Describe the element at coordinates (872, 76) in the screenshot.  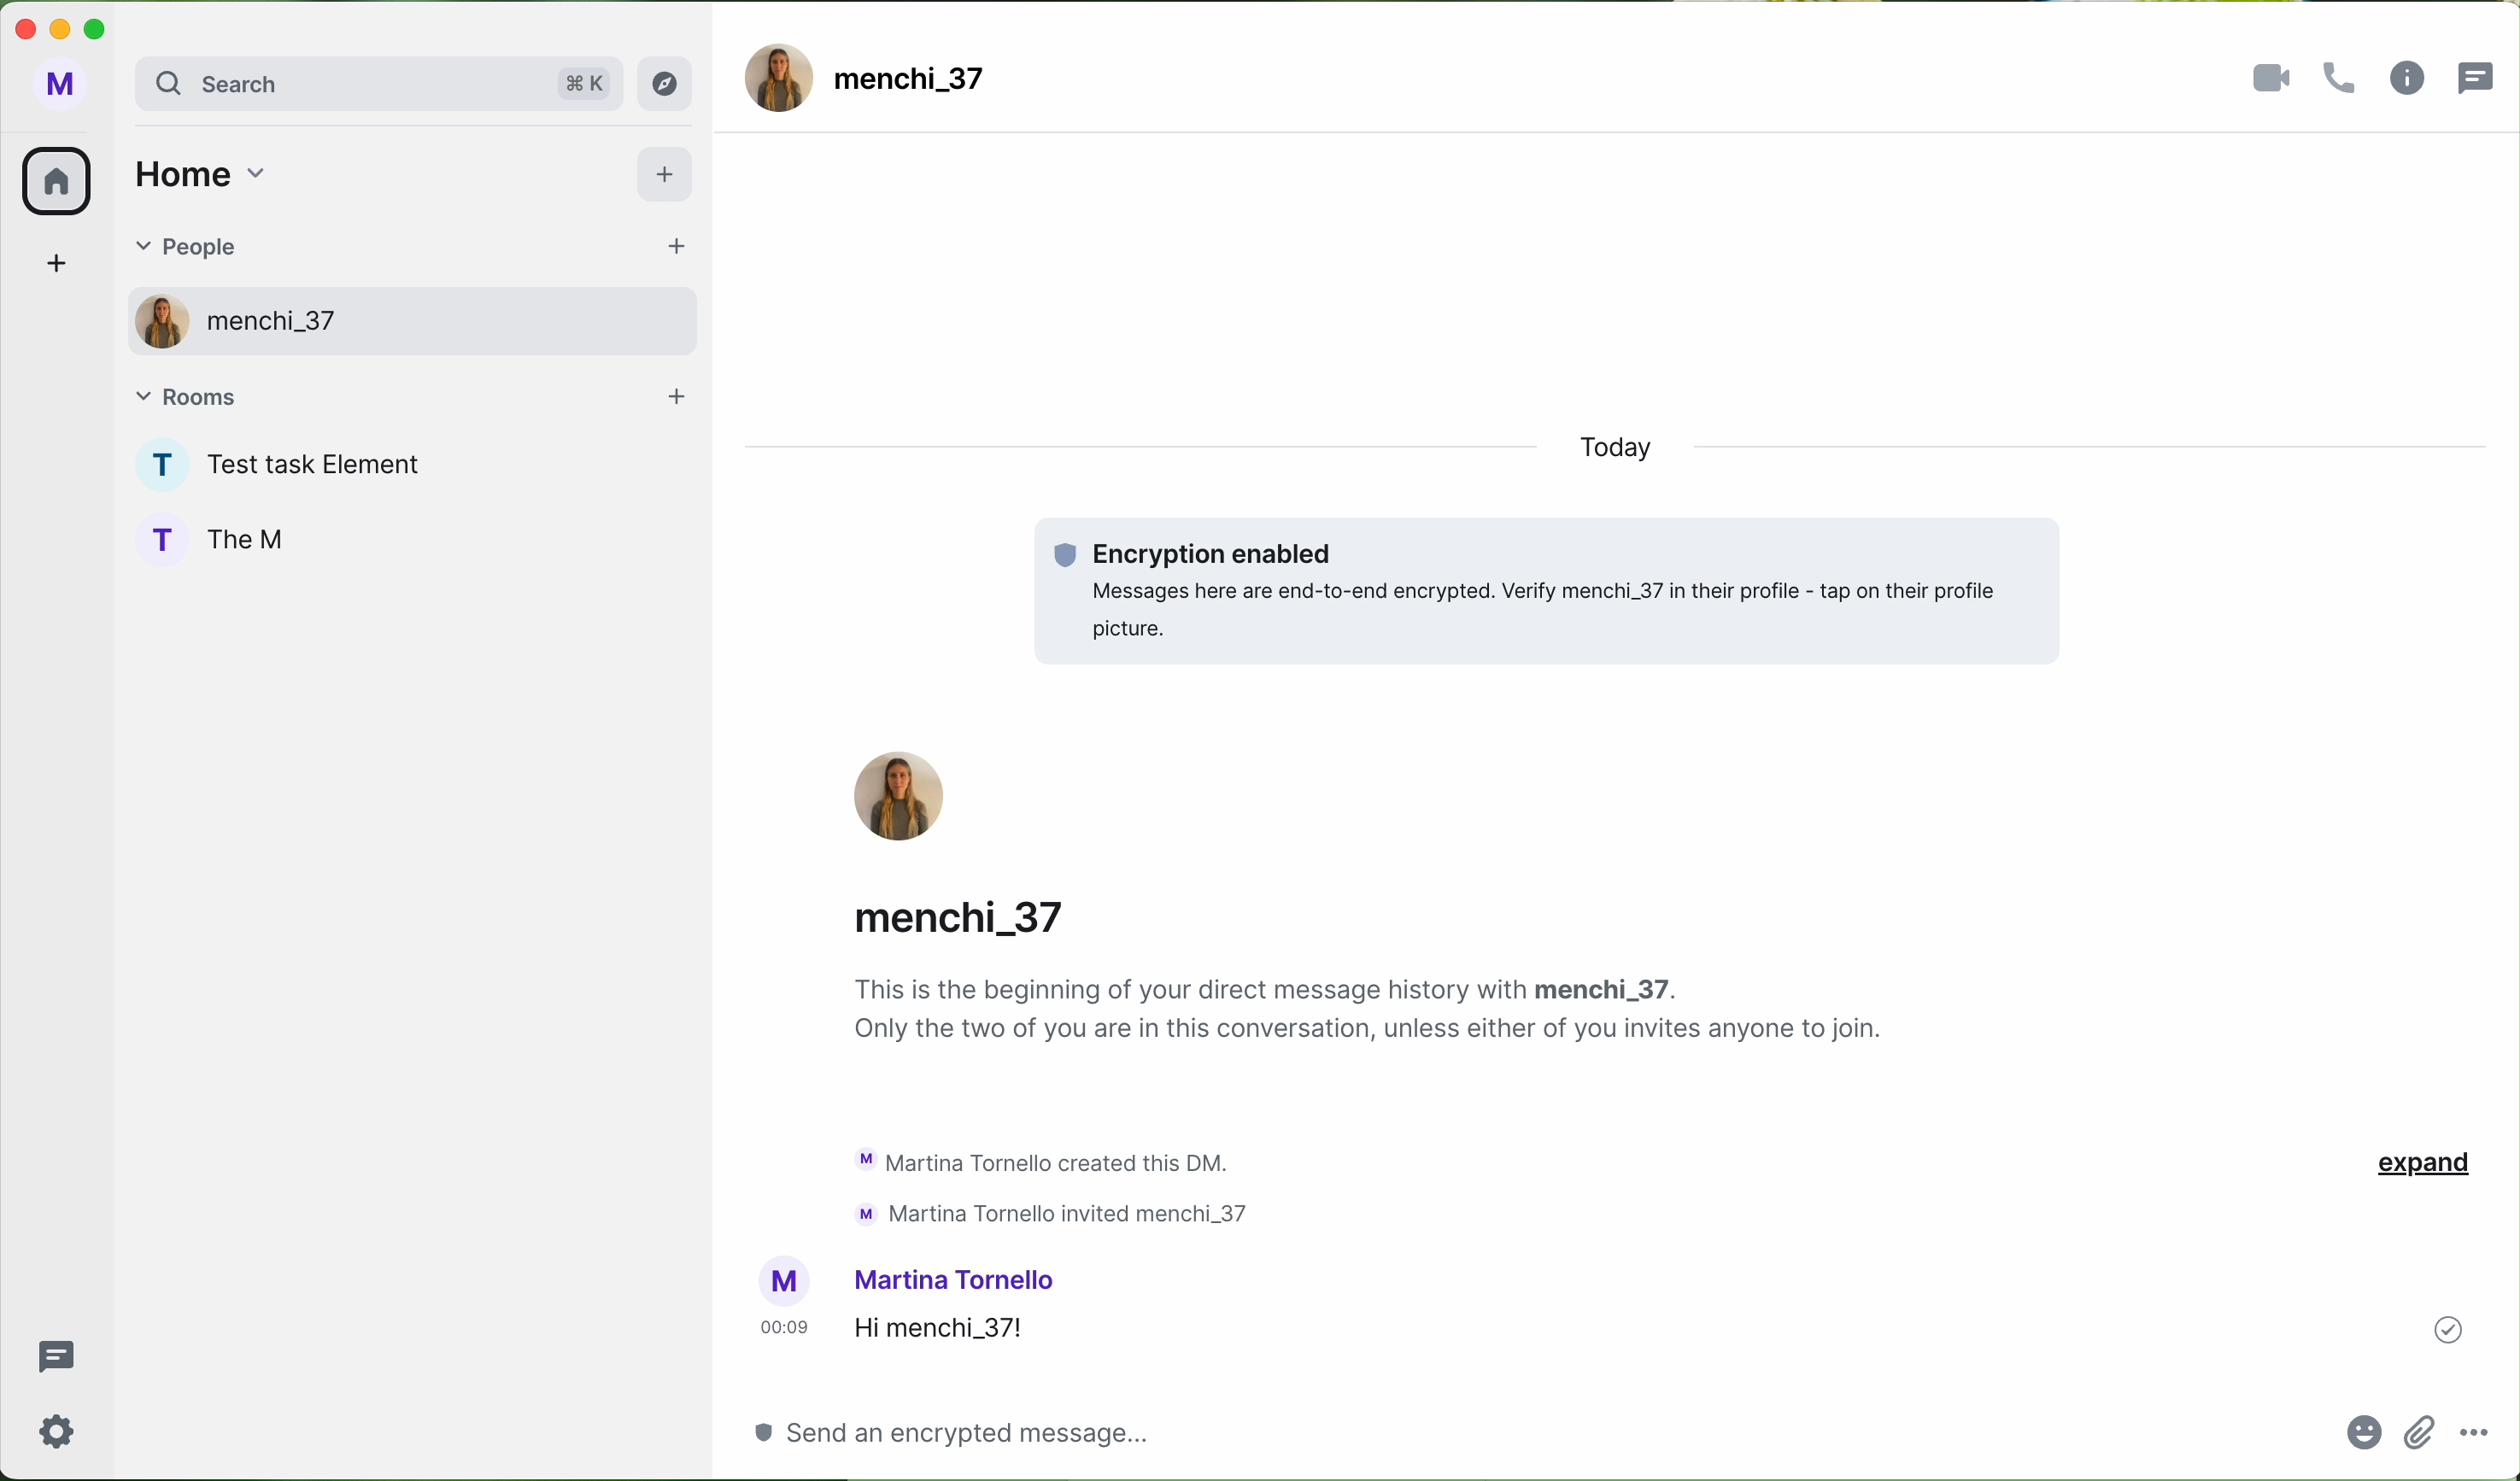
I see `user name` at that location.